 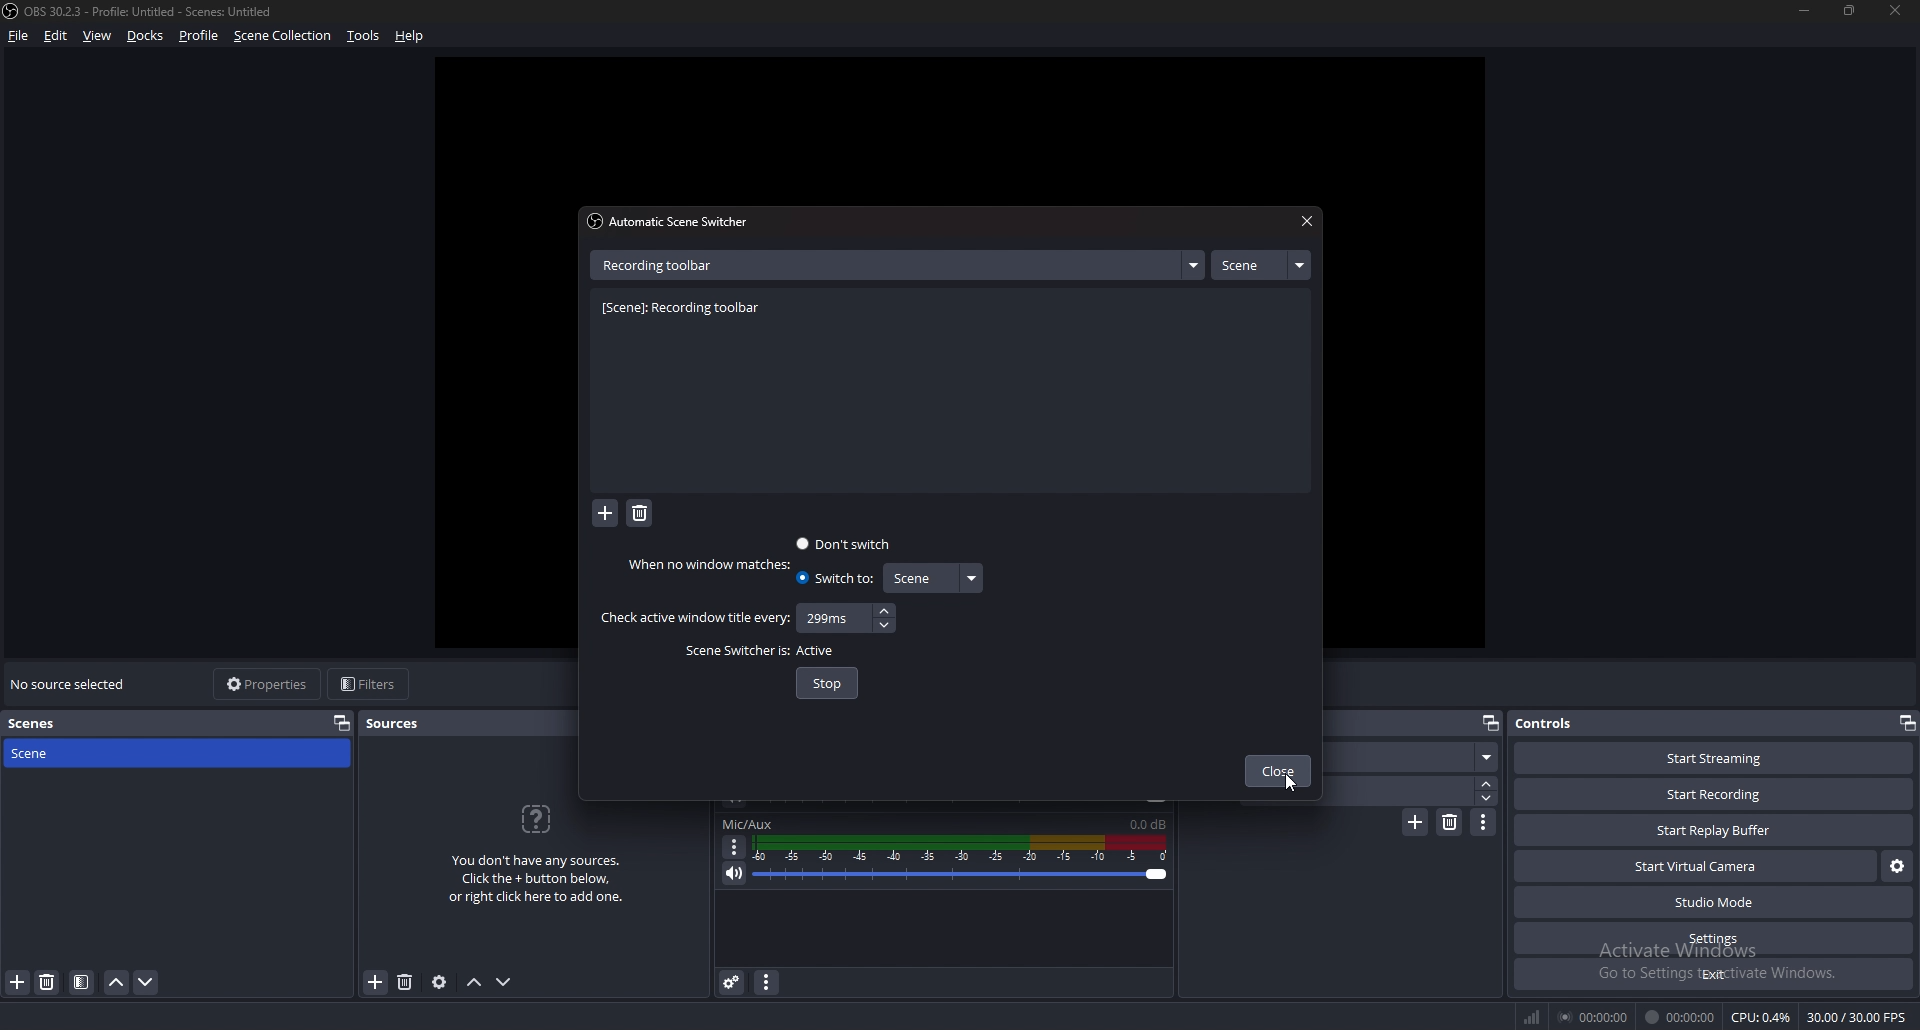 I want to click on volume level, so click(x=1148, y=824).